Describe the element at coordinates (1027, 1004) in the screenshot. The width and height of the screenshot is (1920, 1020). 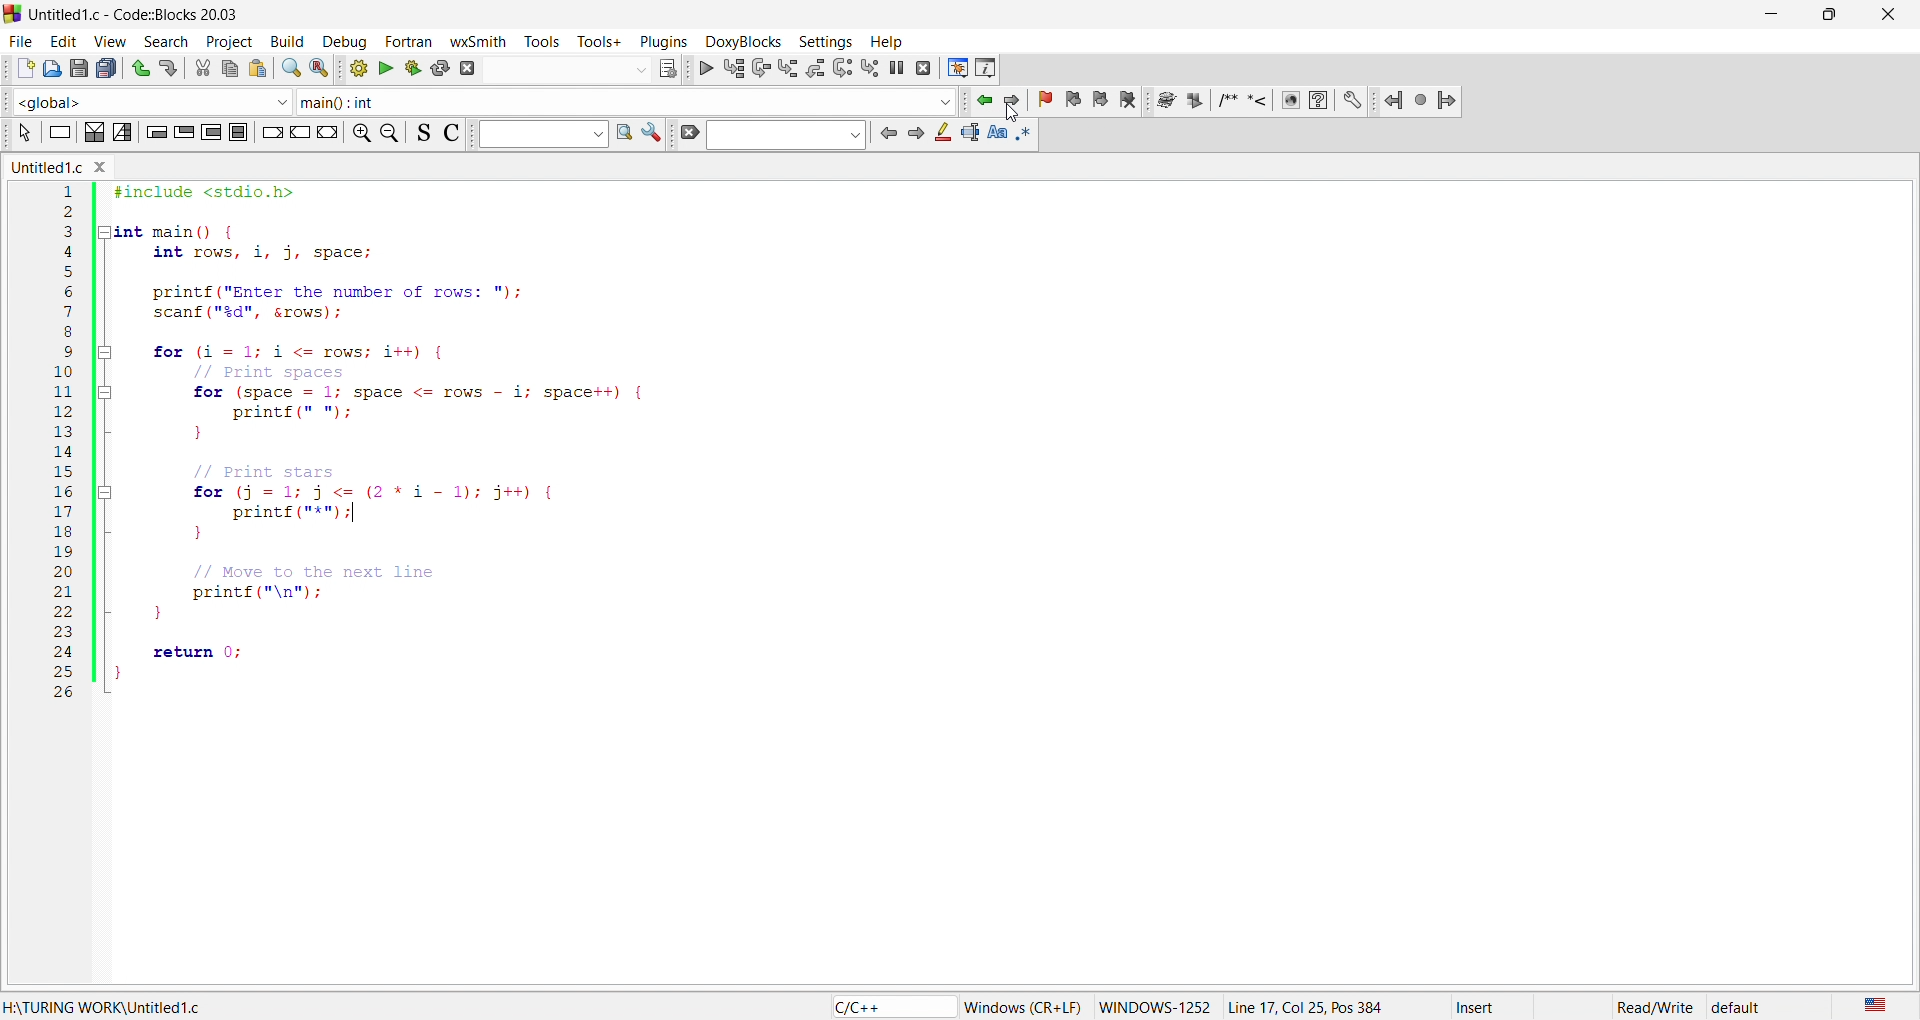
I see `‘Windows (CR+LF) ` at that location.